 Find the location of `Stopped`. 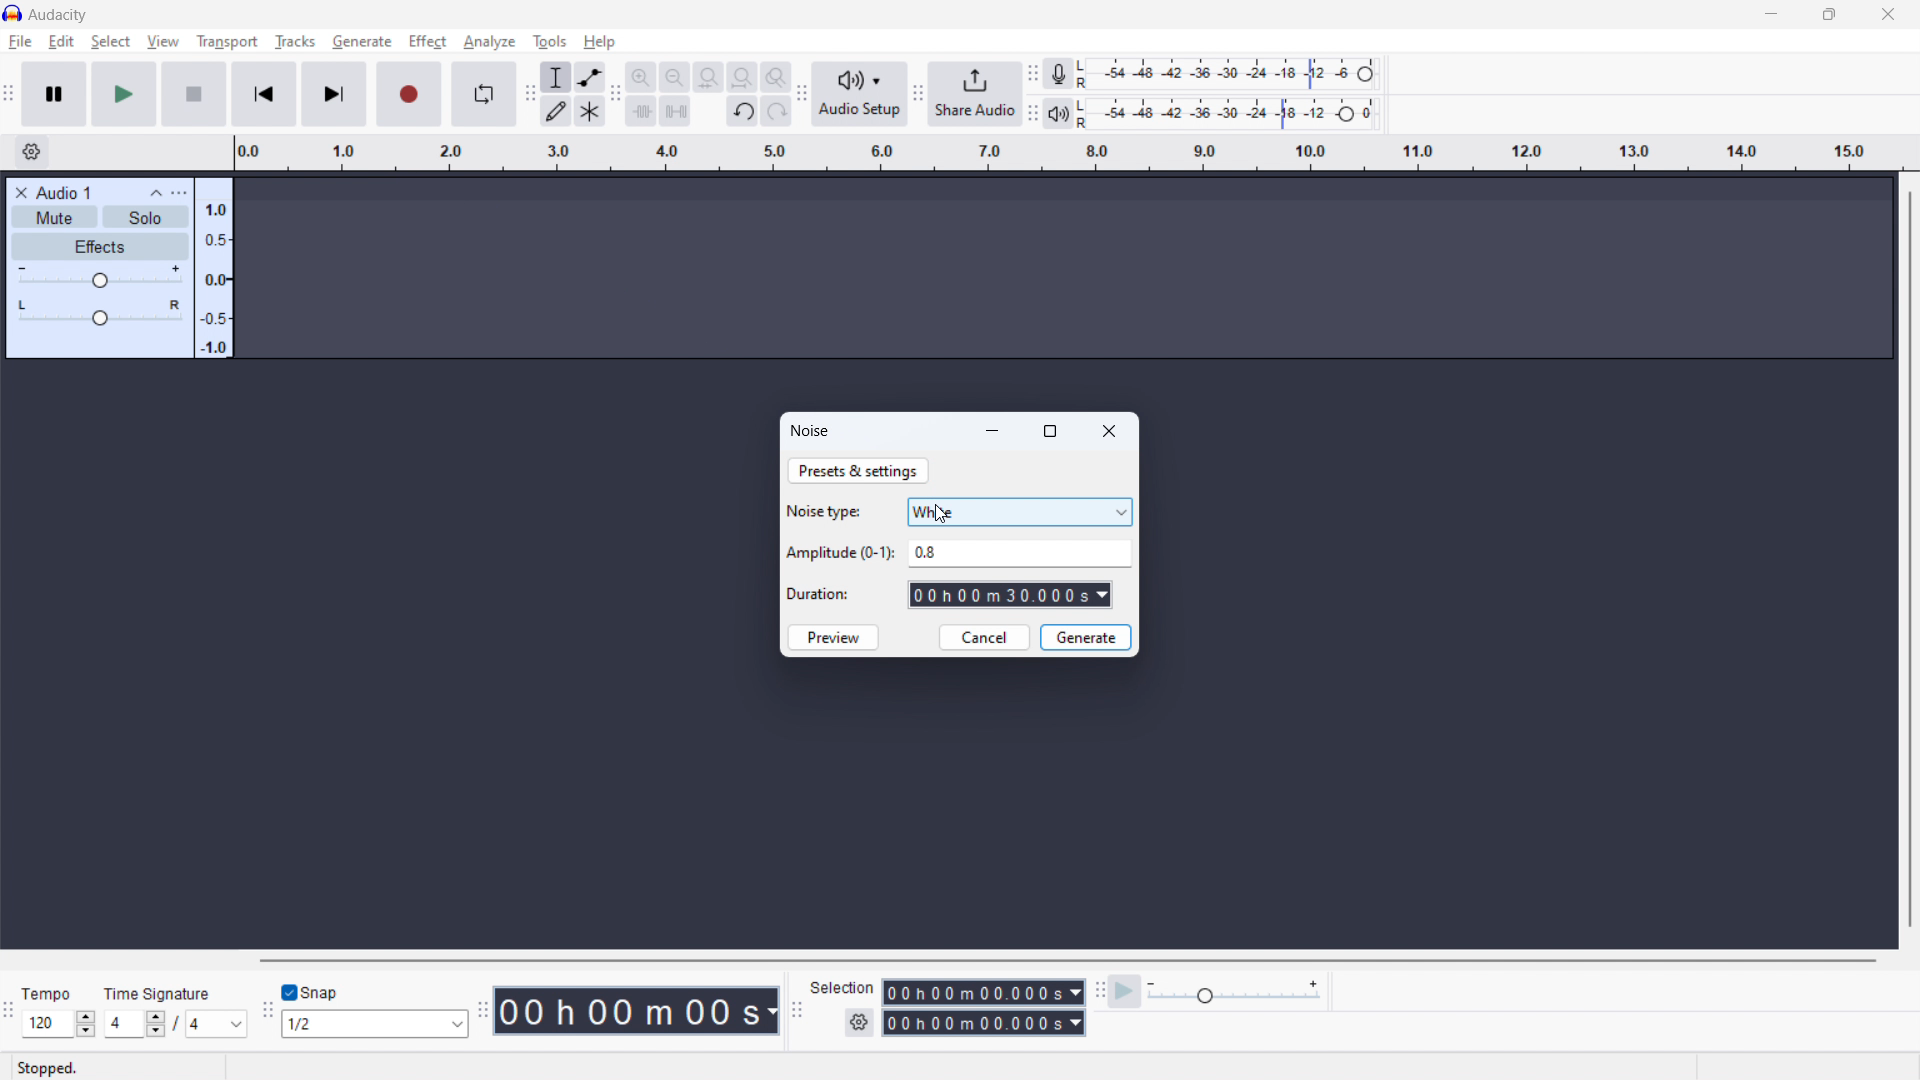

Stopped is located at coordinates (48, 1067).